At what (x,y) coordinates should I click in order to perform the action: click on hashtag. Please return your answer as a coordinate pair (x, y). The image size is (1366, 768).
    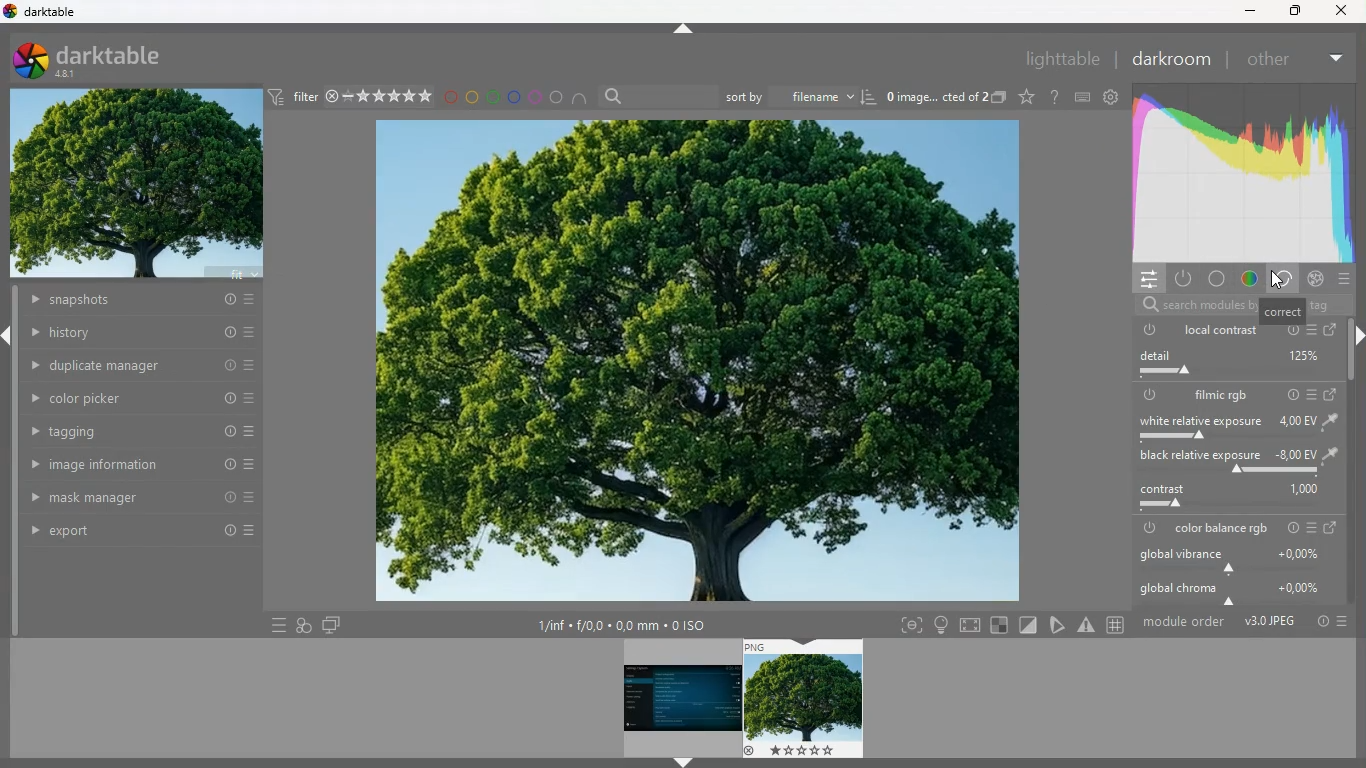
    Looking at the image, I should click on (1116, 623).